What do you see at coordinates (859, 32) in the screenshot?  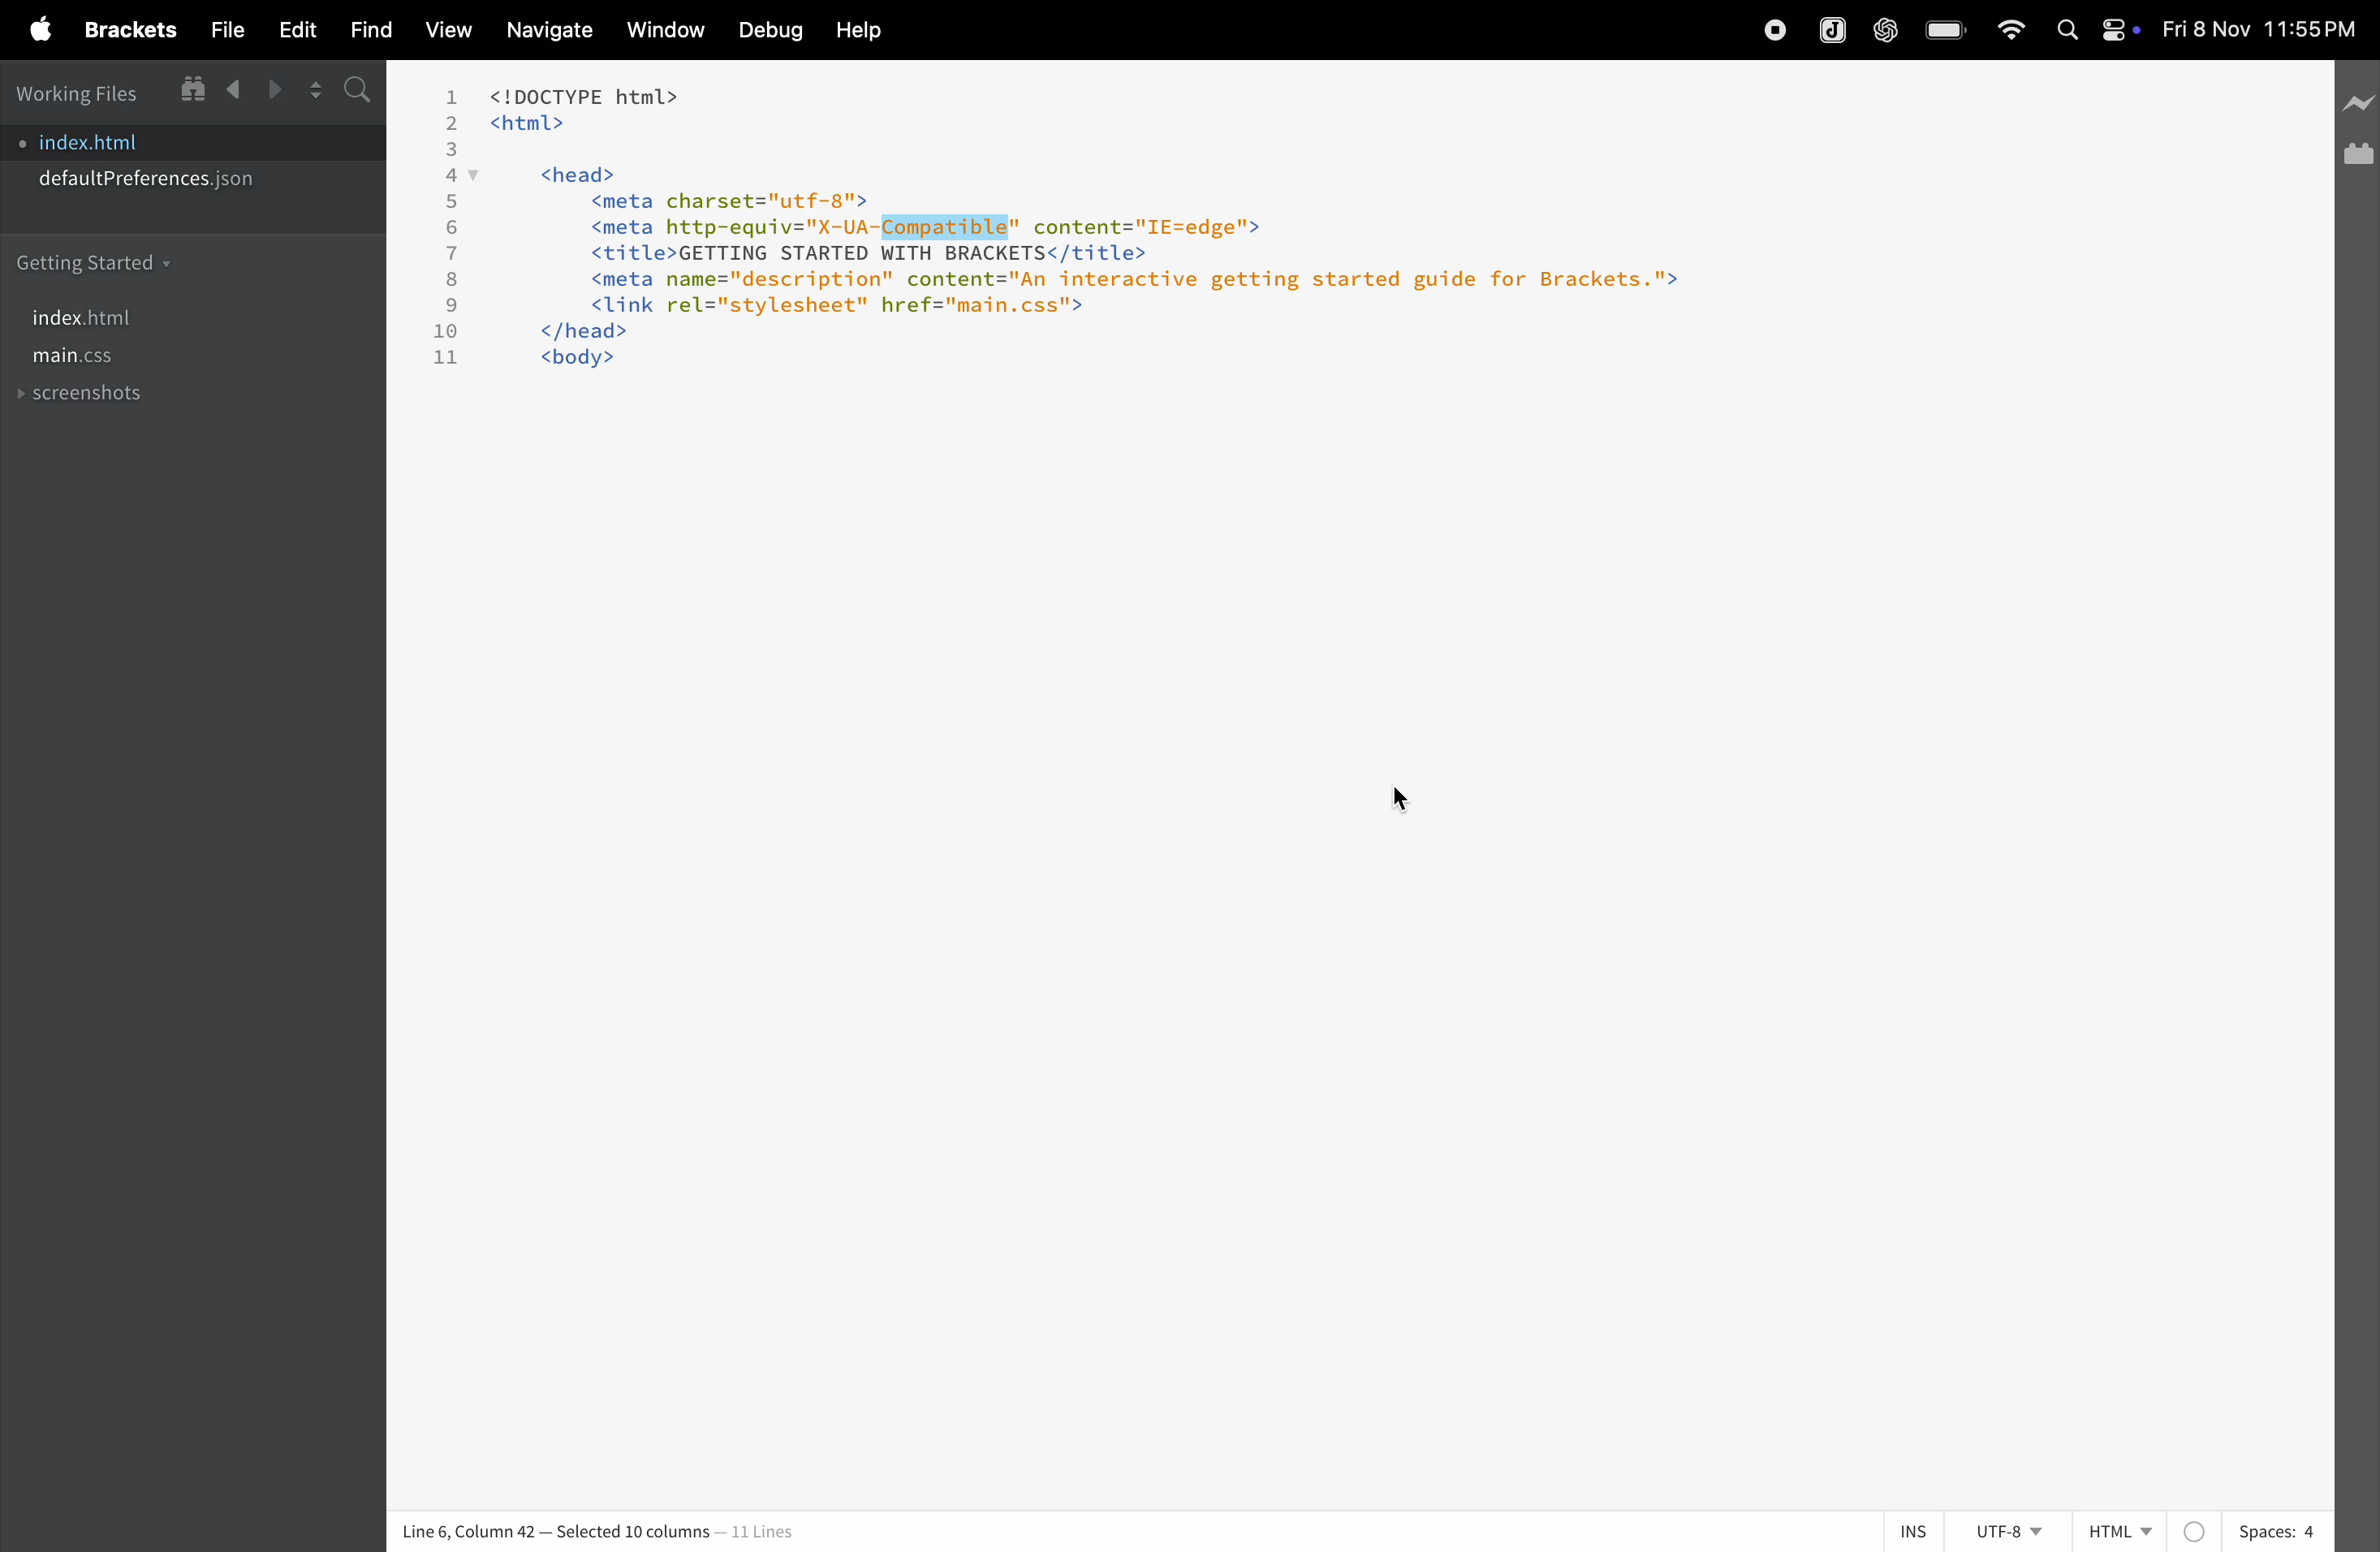 I see `help` at bounding box center [859, 32].